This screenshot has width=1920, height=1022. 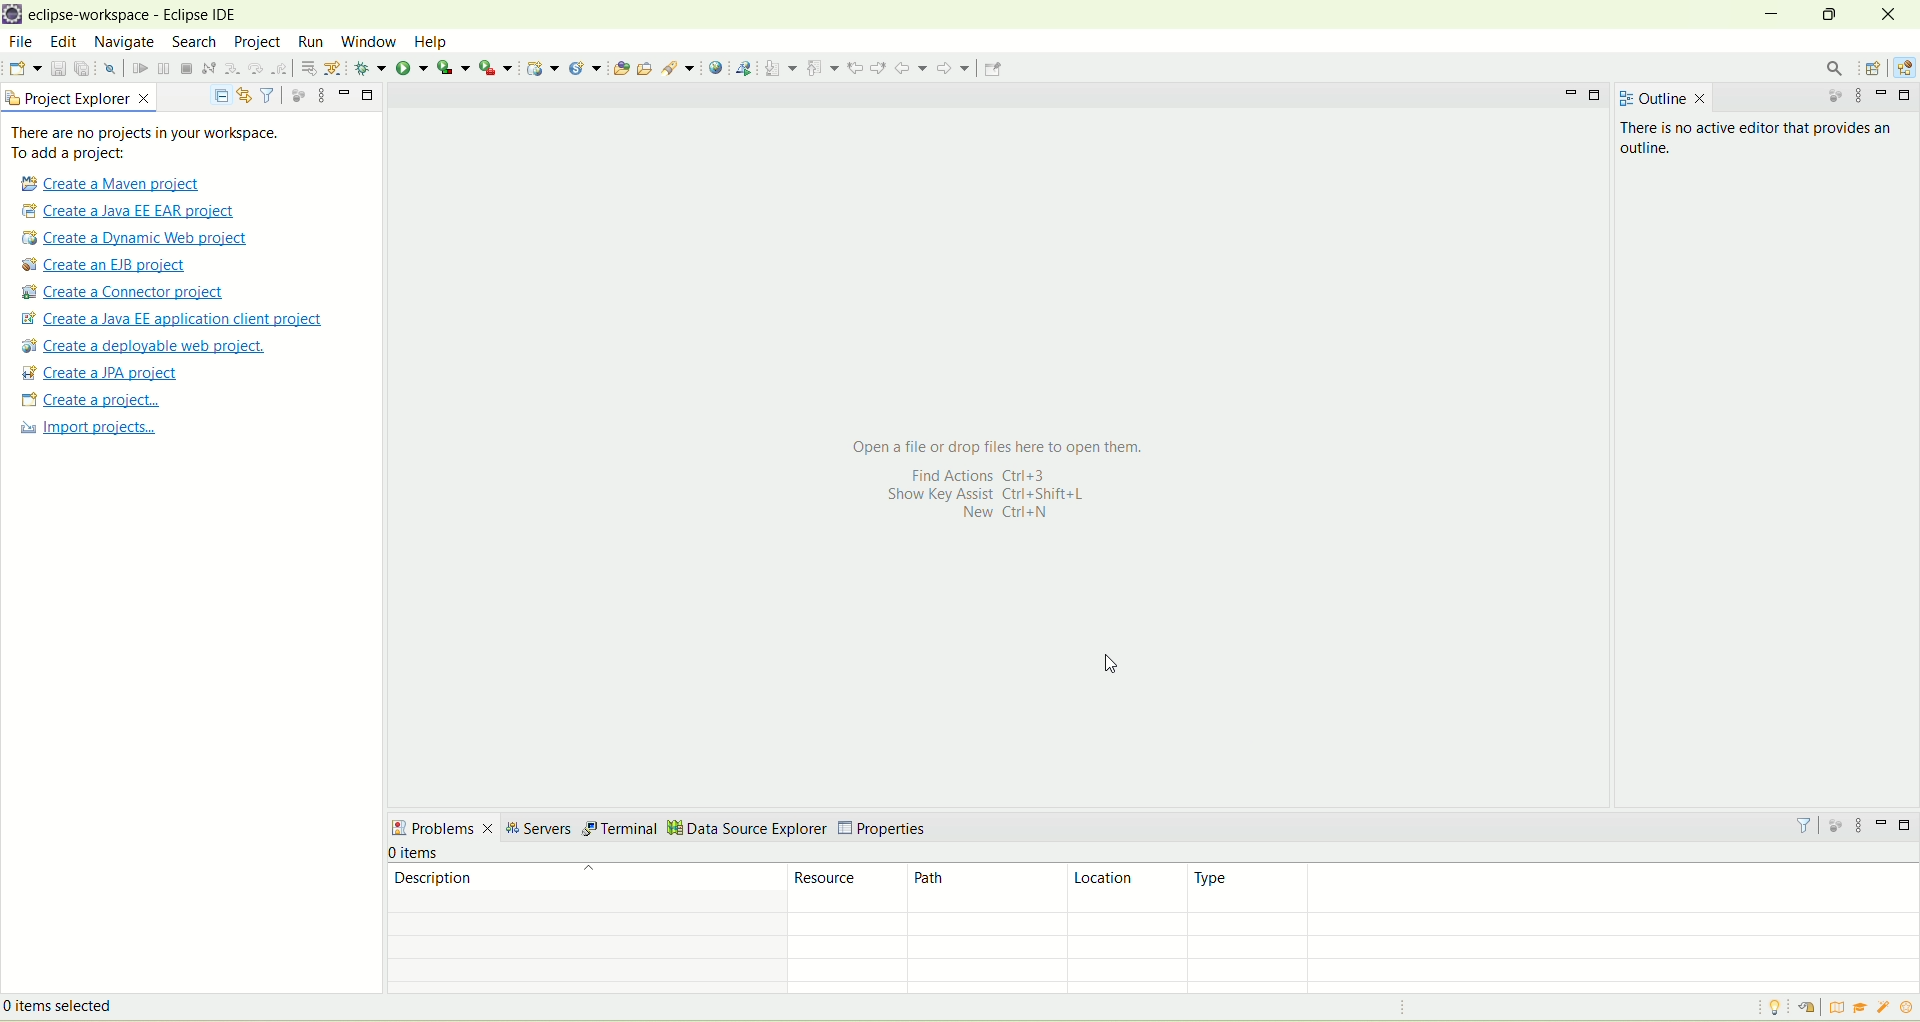 I want to click on focus on active task, so click(x=1833, y=100).